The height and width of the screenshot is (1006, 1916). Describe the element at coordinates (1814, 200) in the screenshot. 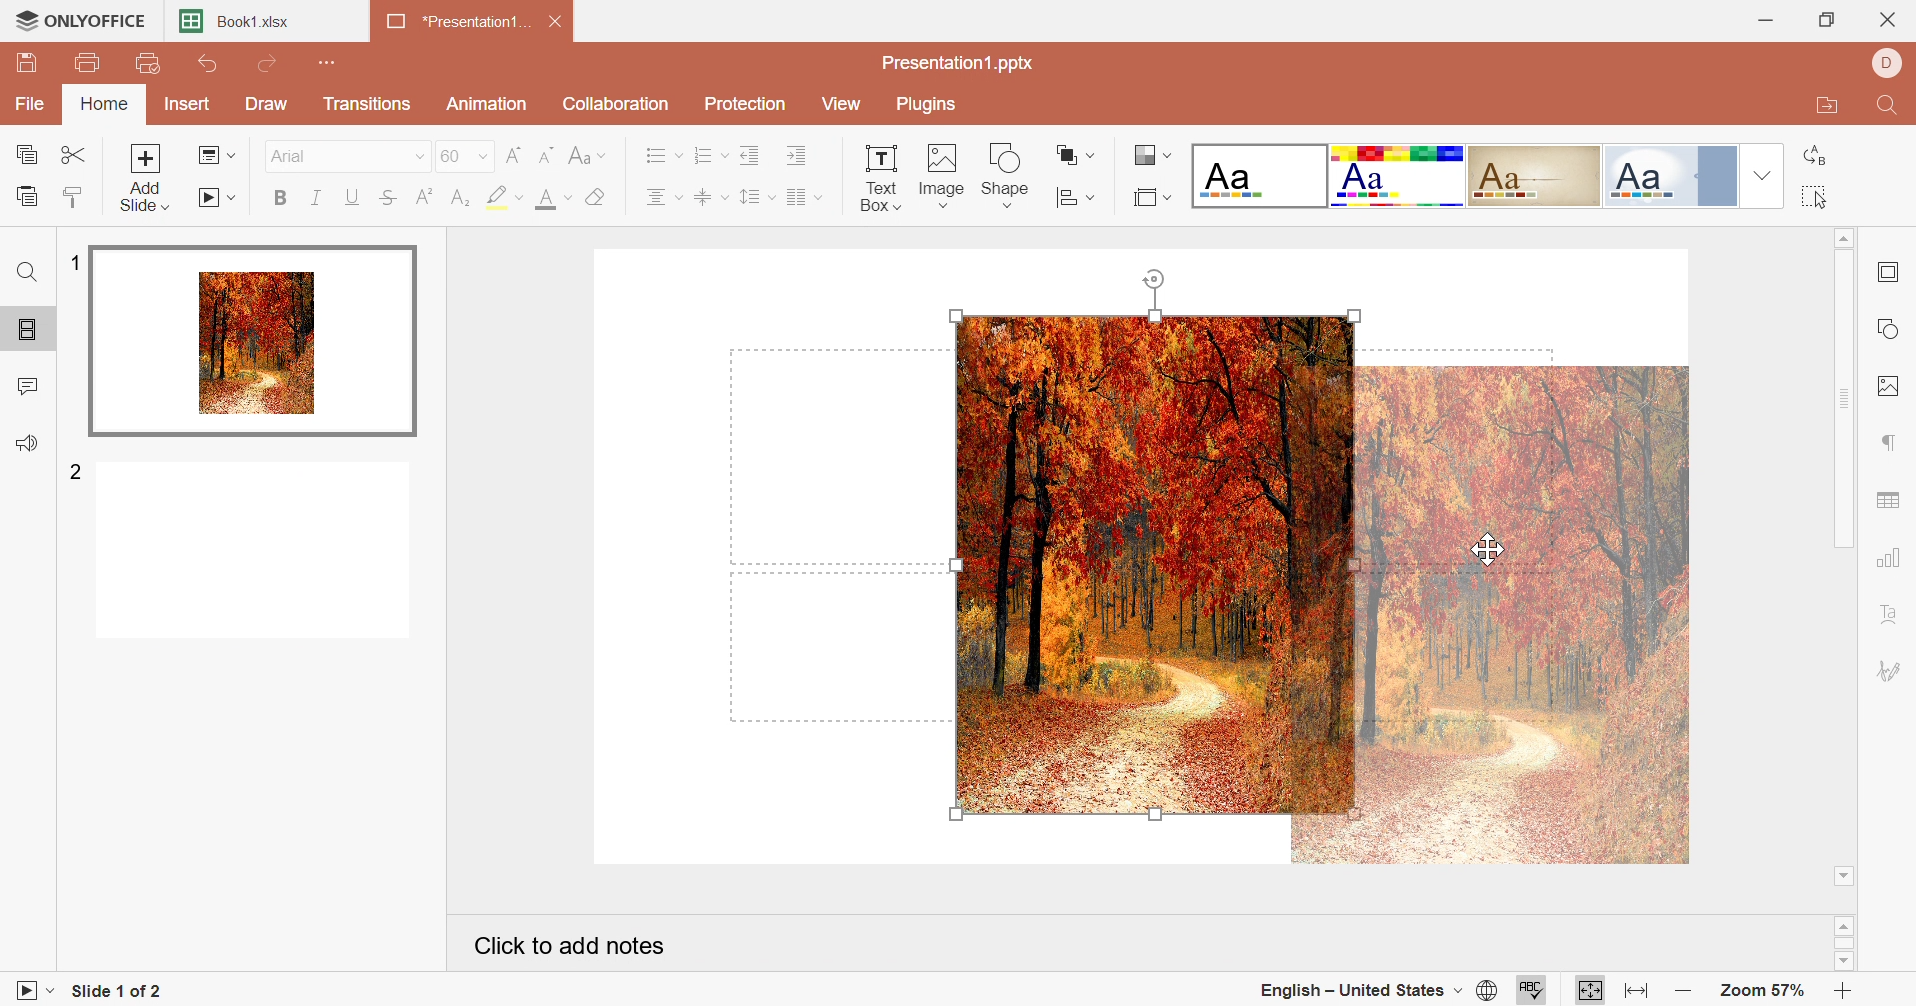

I see `Select all` at that location.